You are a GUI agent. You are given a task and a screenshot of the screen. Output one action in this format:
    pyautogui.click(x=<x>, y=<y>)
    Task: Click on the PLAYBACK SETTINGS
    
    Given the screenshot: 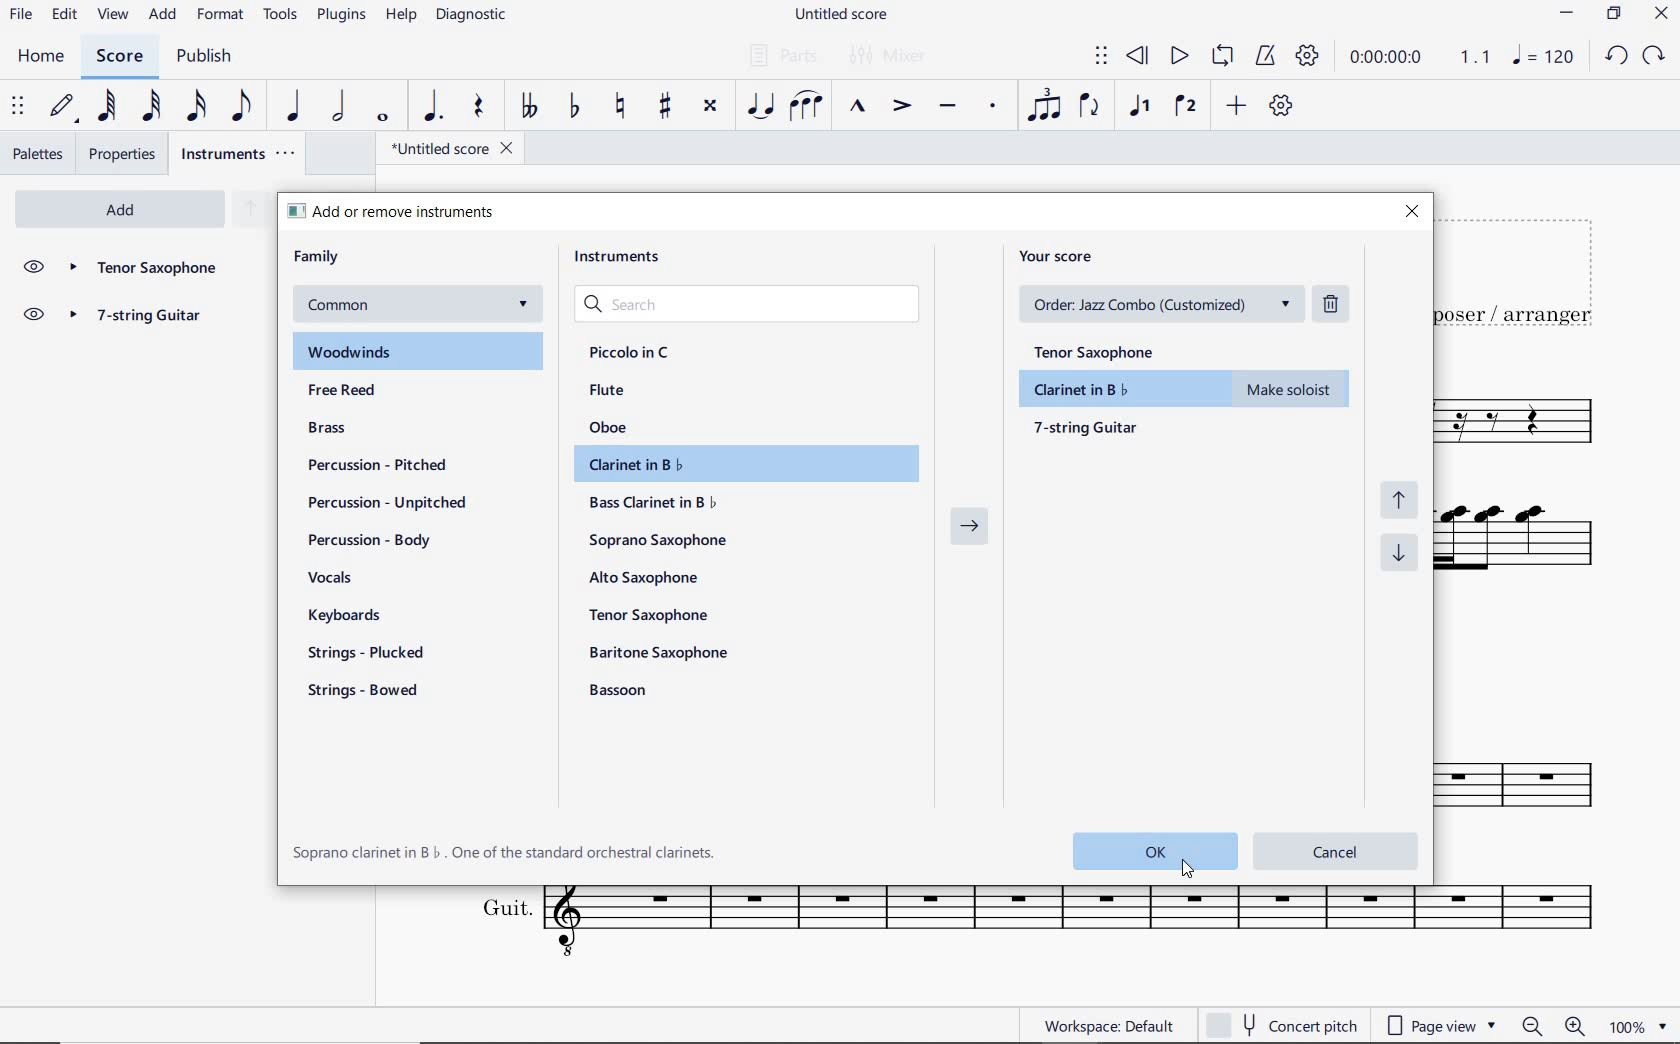 What is the action you would take?
    pyautogui.click(x=1305, y=57)
    